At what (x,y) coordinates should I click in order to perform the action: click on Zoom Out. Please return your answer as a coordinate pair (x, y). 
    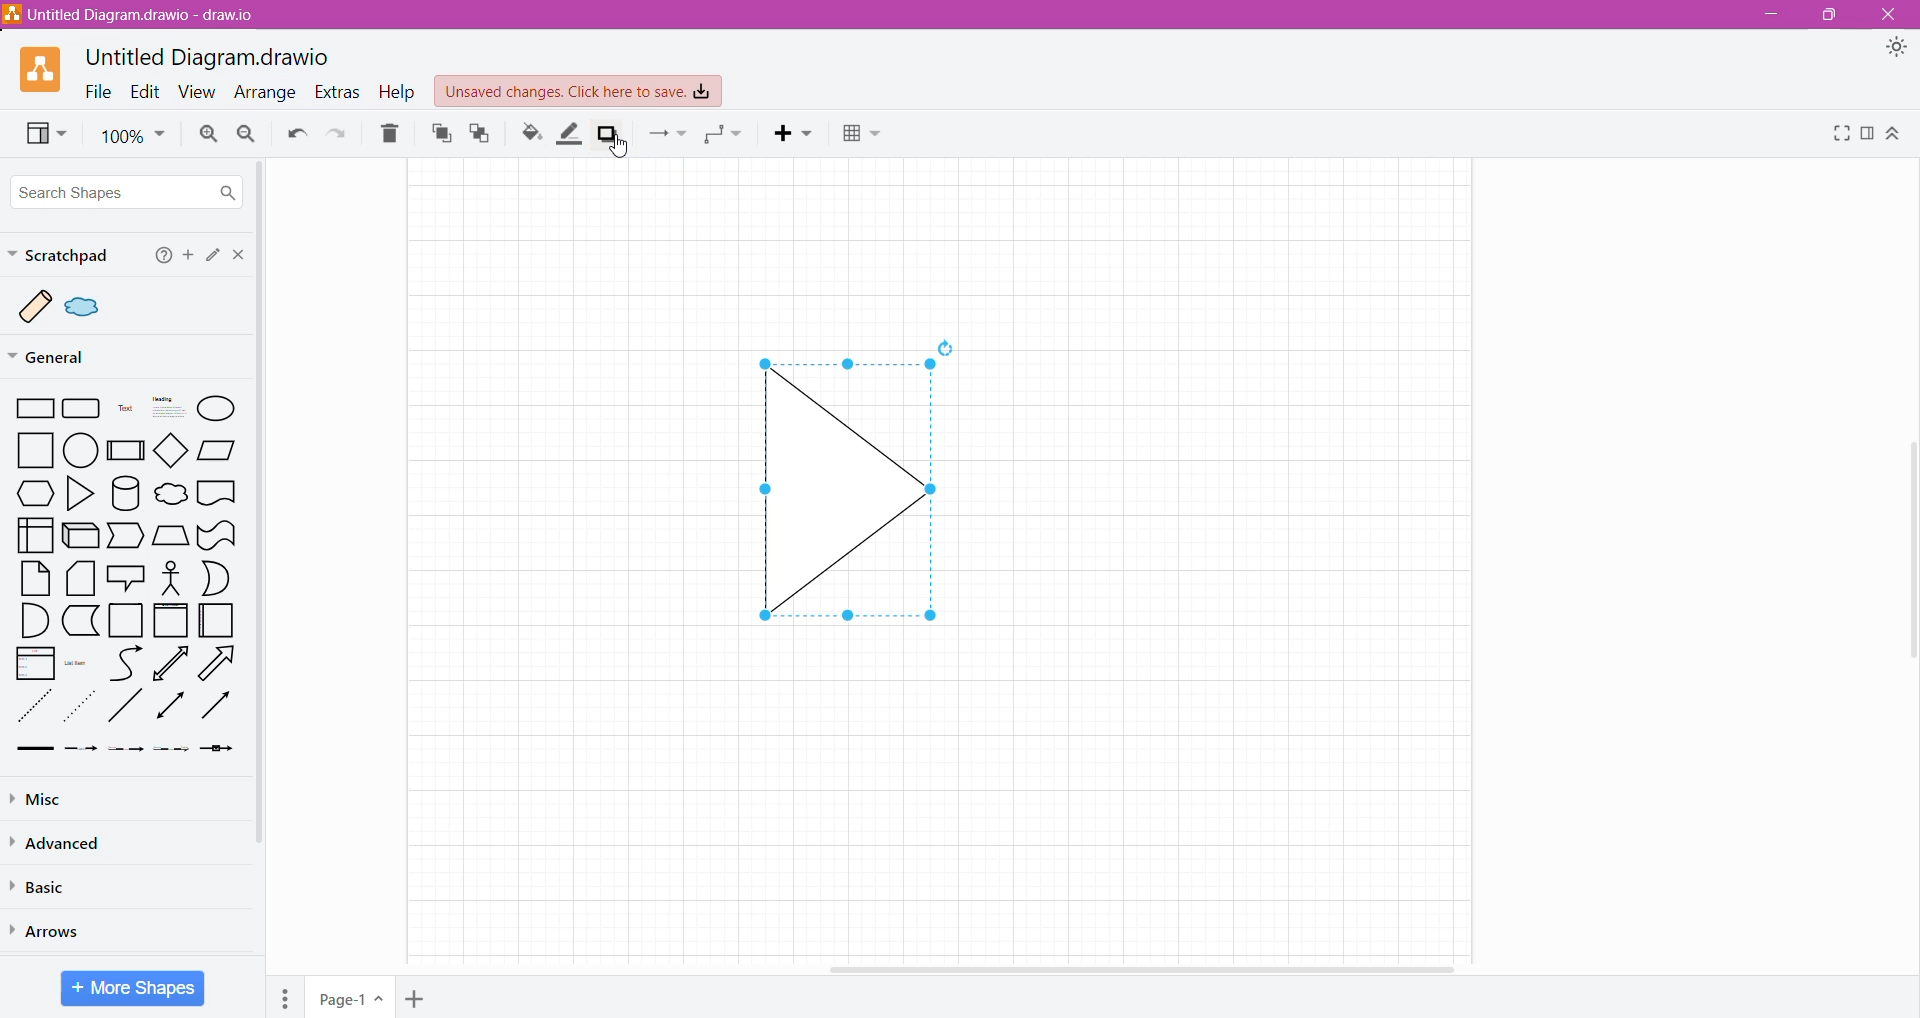
    Looking at the image, I should click on (246, 132).